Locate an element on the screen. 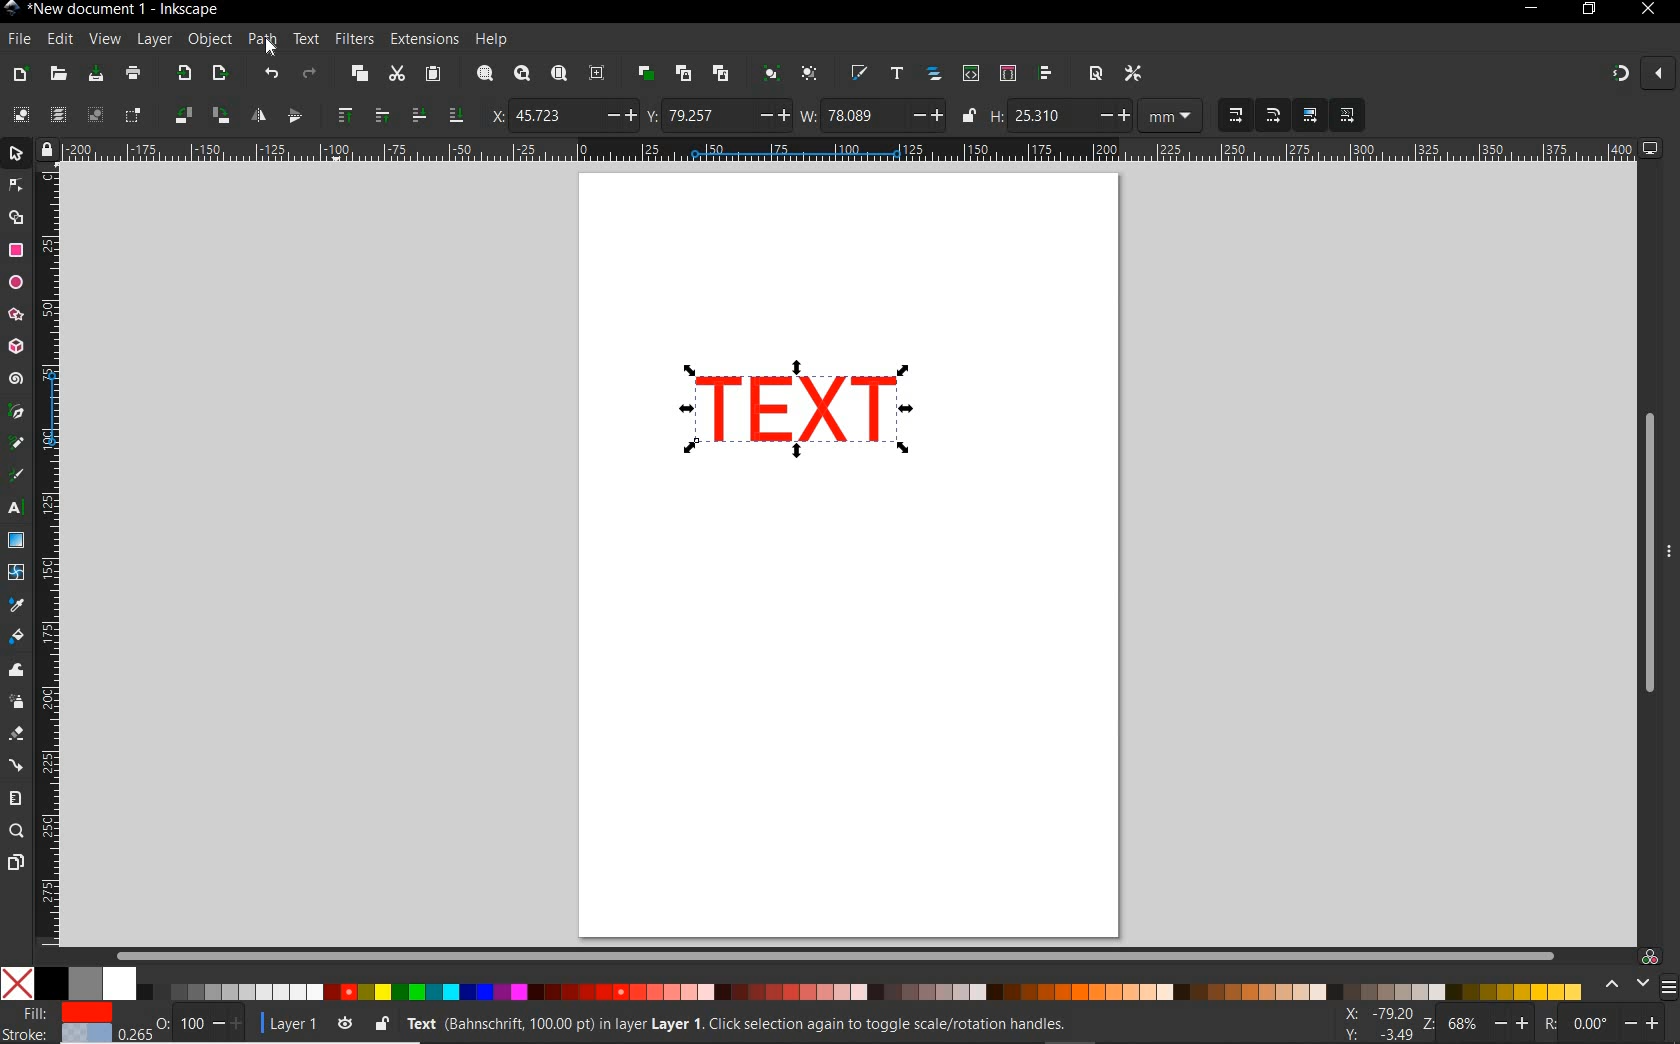 This screenshot has height=1044, width=1680. OPEN SELECTORS is located at coordinates (1007, 73).